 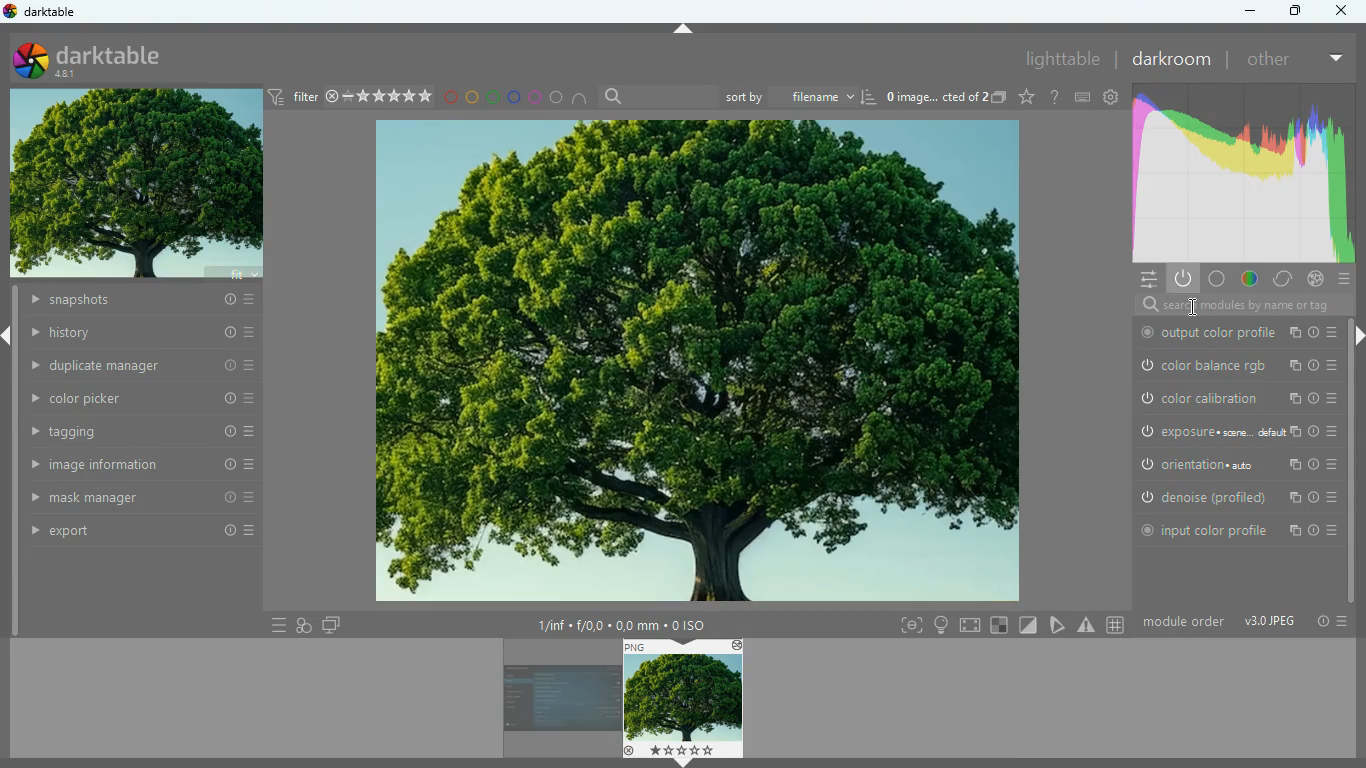 I want to click on #, so click(x=1113, y=625).